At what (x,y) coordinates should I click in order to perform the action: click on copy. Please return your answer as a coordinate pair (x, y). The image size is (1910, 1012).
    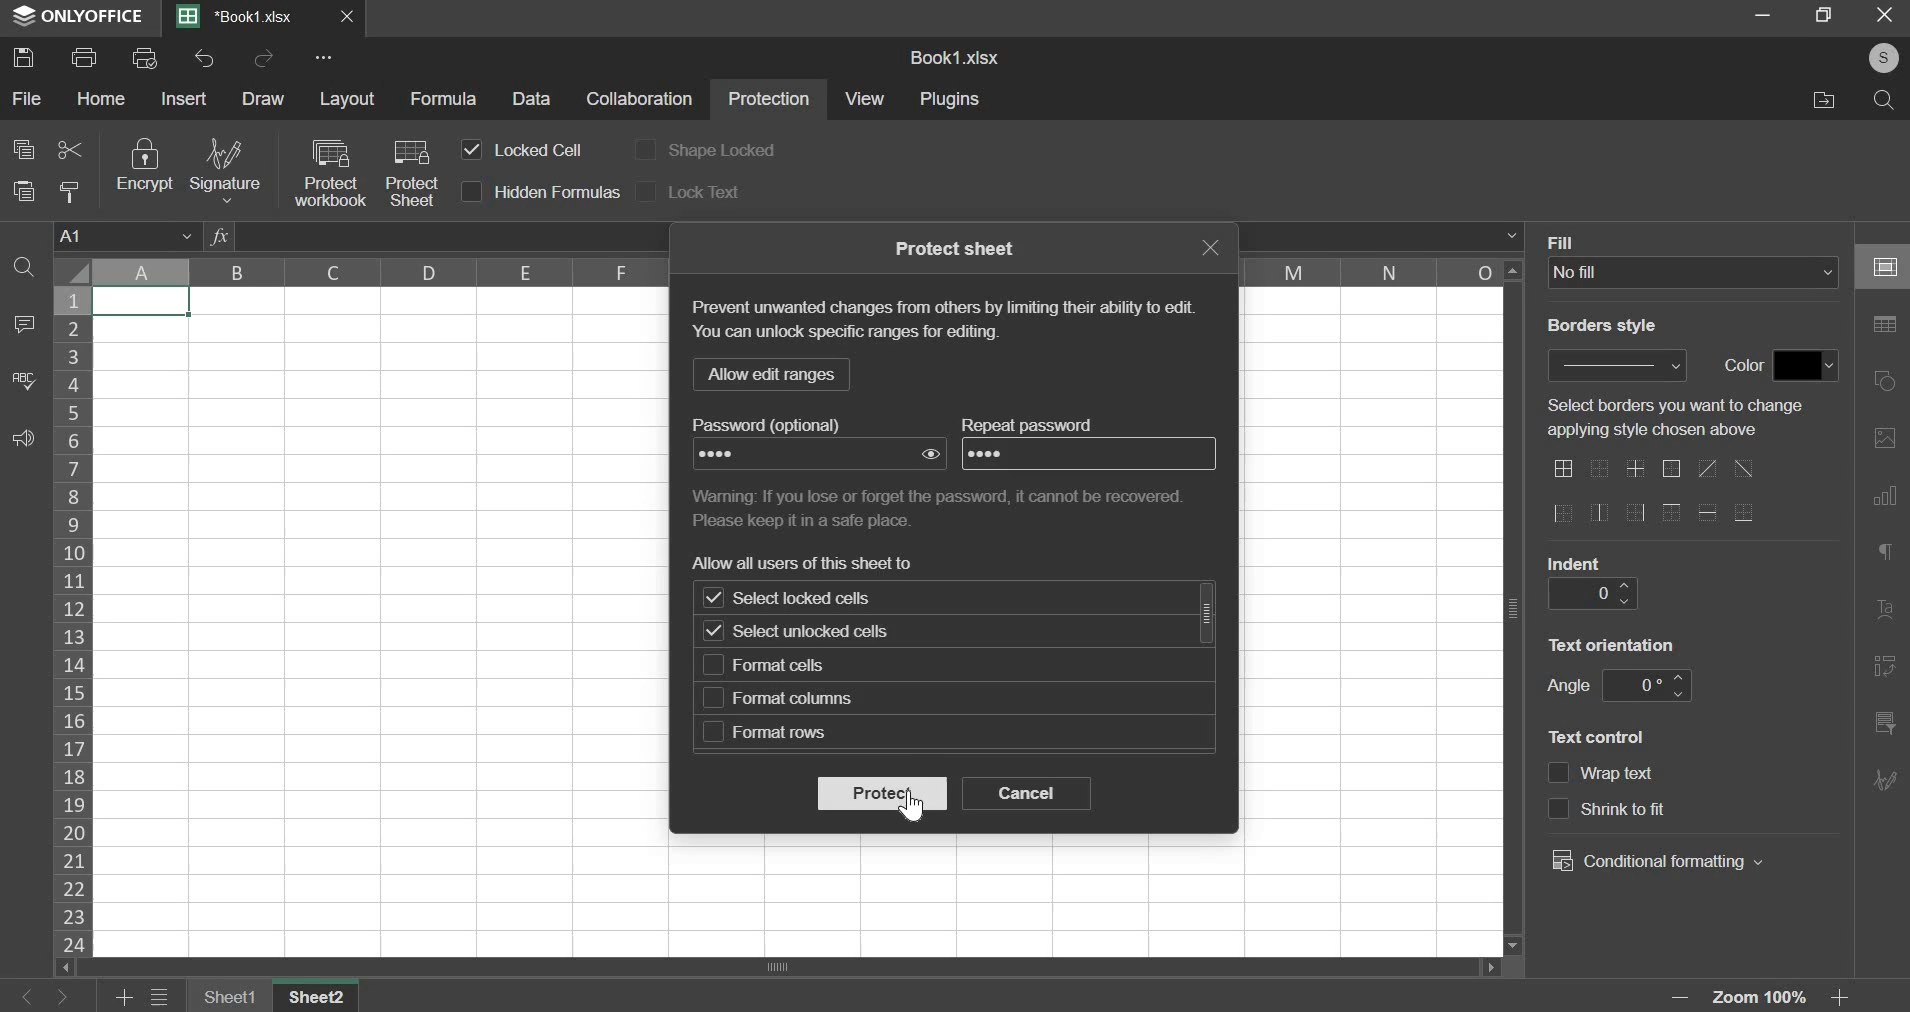
    Looking at the image, I should click on (23, 148).